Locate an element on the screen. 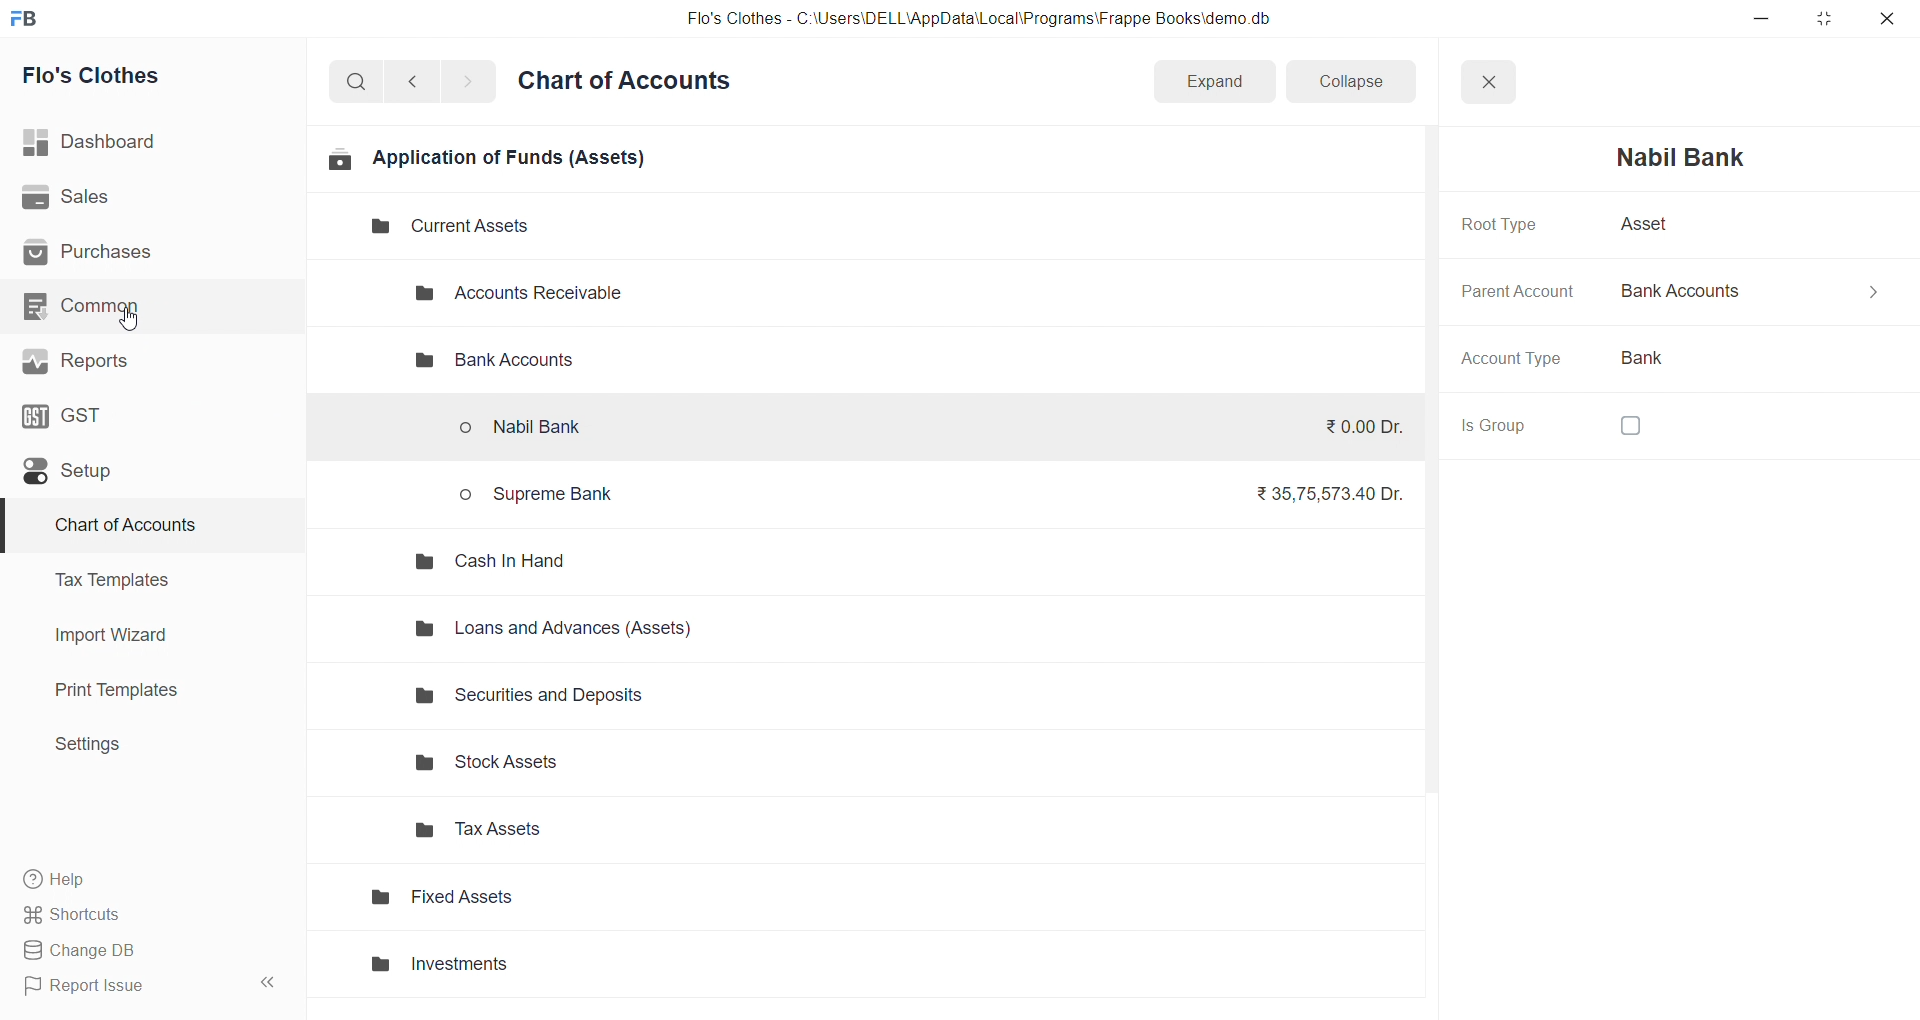 Image resolution: width=1920 pixels, height=1020 pixels.  ₹ 35,75,573.40 Dr. is located at coordinates (1322, 490).